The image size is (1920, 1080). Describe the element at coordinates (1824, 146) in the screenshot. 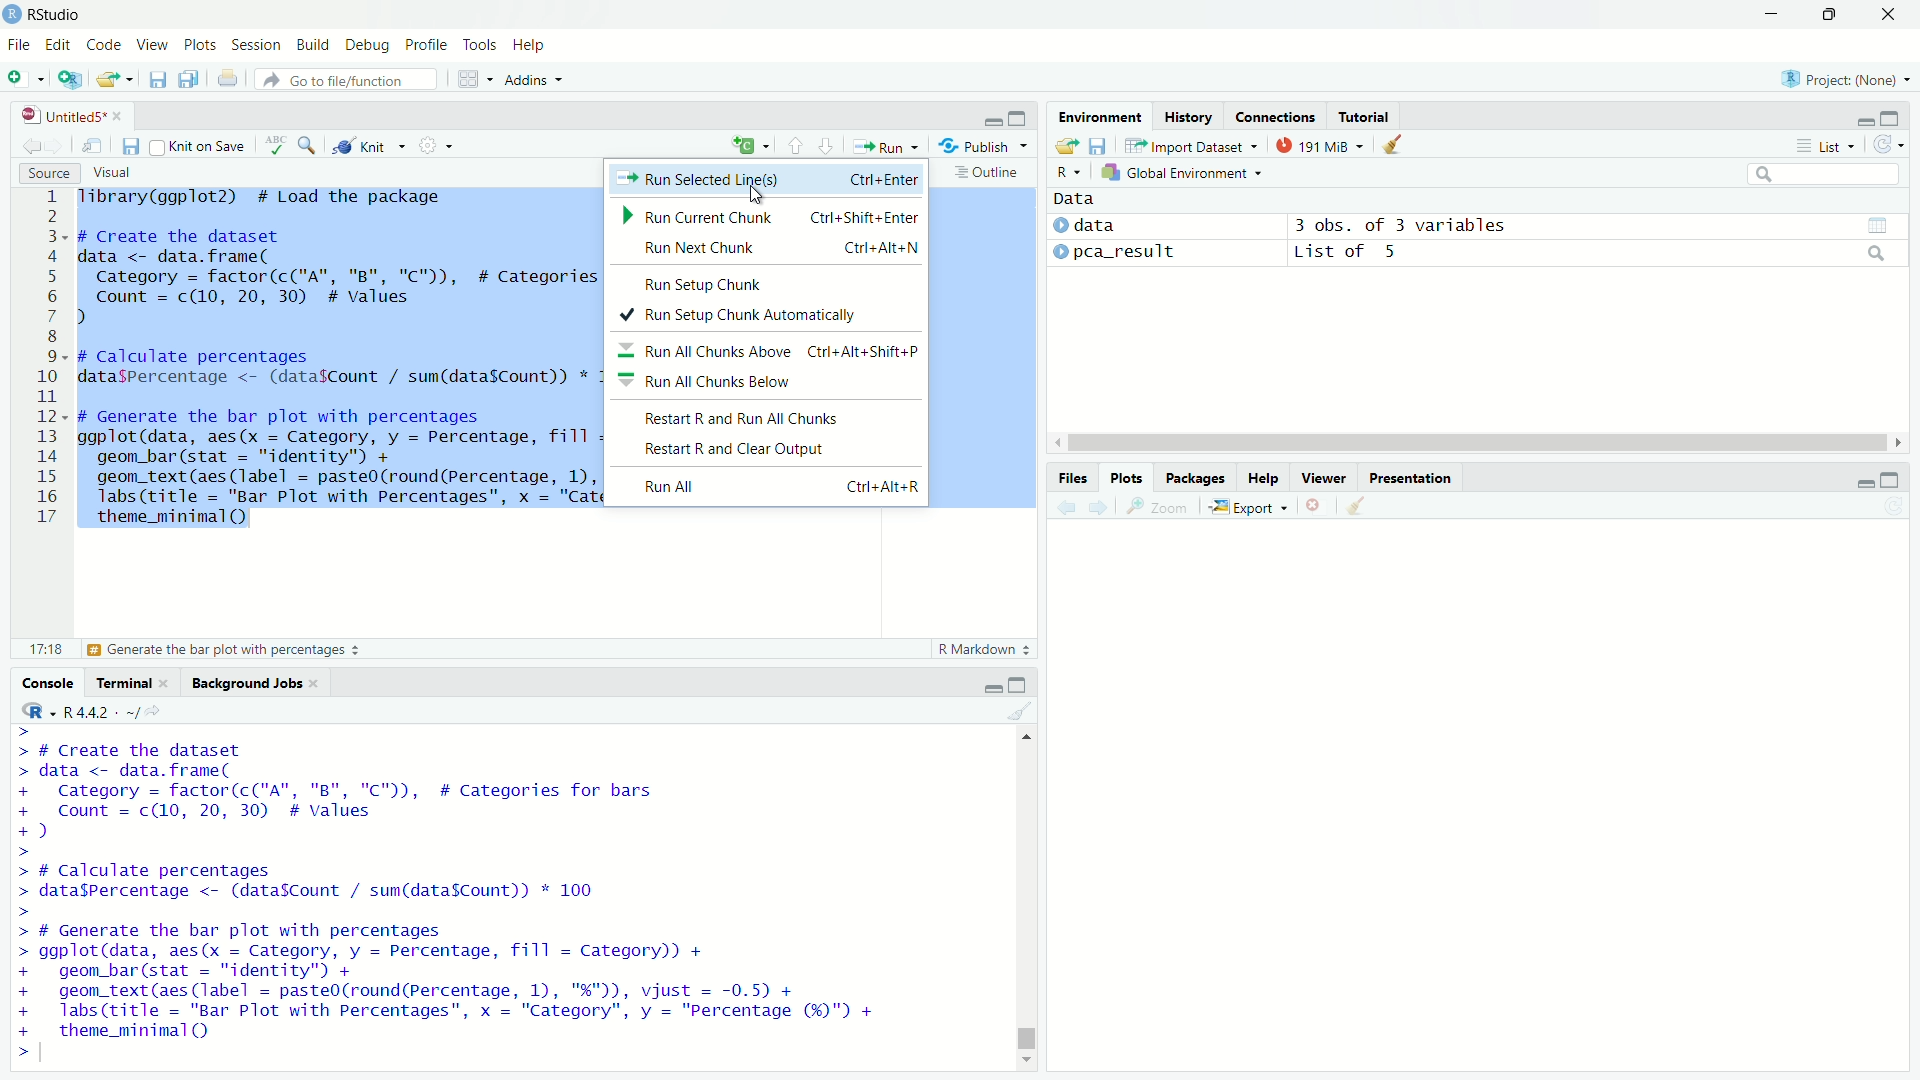

I see `list view` at that location.